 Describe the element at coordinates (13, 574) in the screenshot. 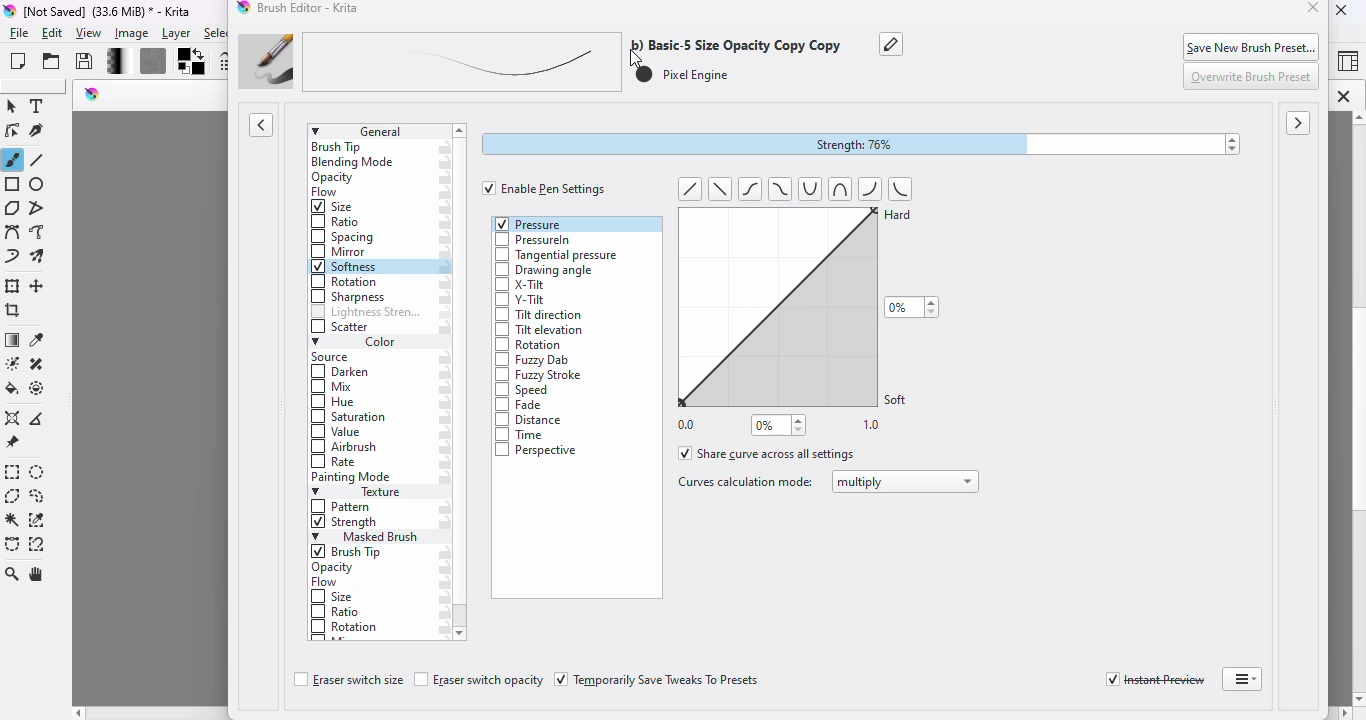

I see `zoom tool` at that location.